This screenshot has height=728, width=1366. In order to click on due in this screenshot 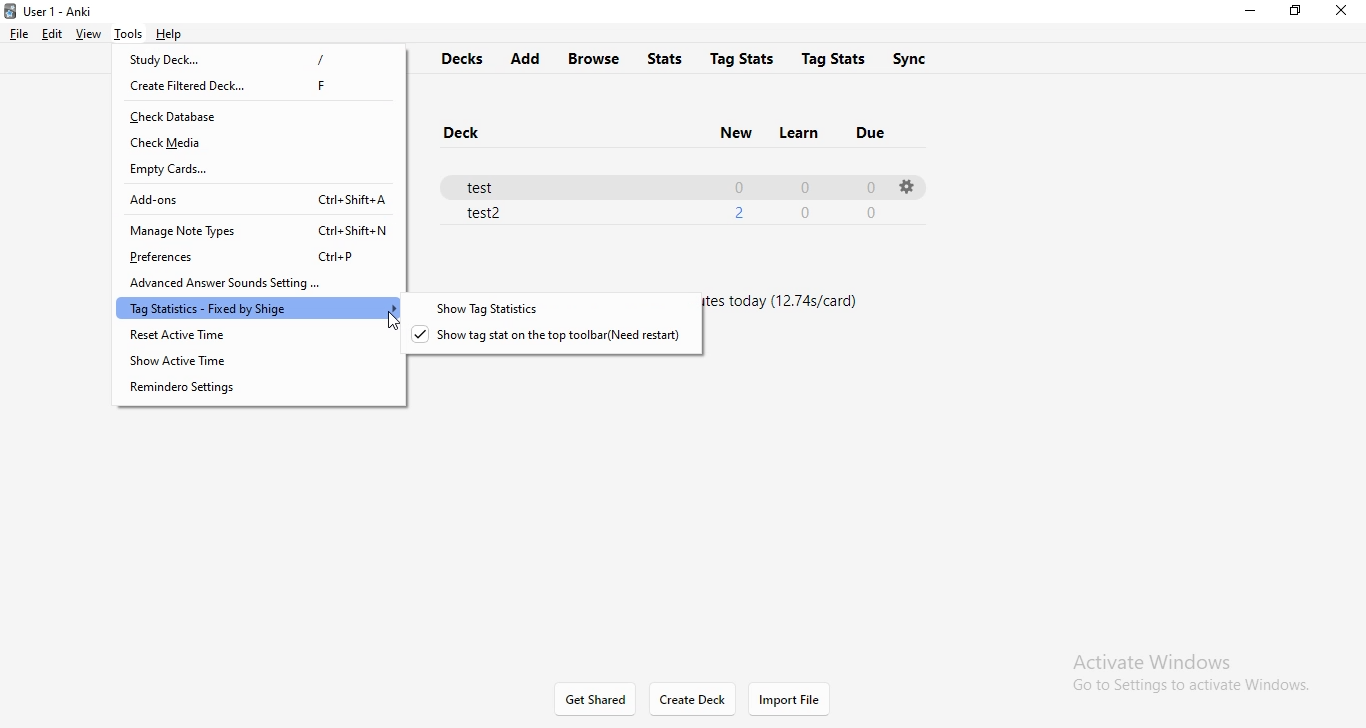, I will do `click(882, 134)`.